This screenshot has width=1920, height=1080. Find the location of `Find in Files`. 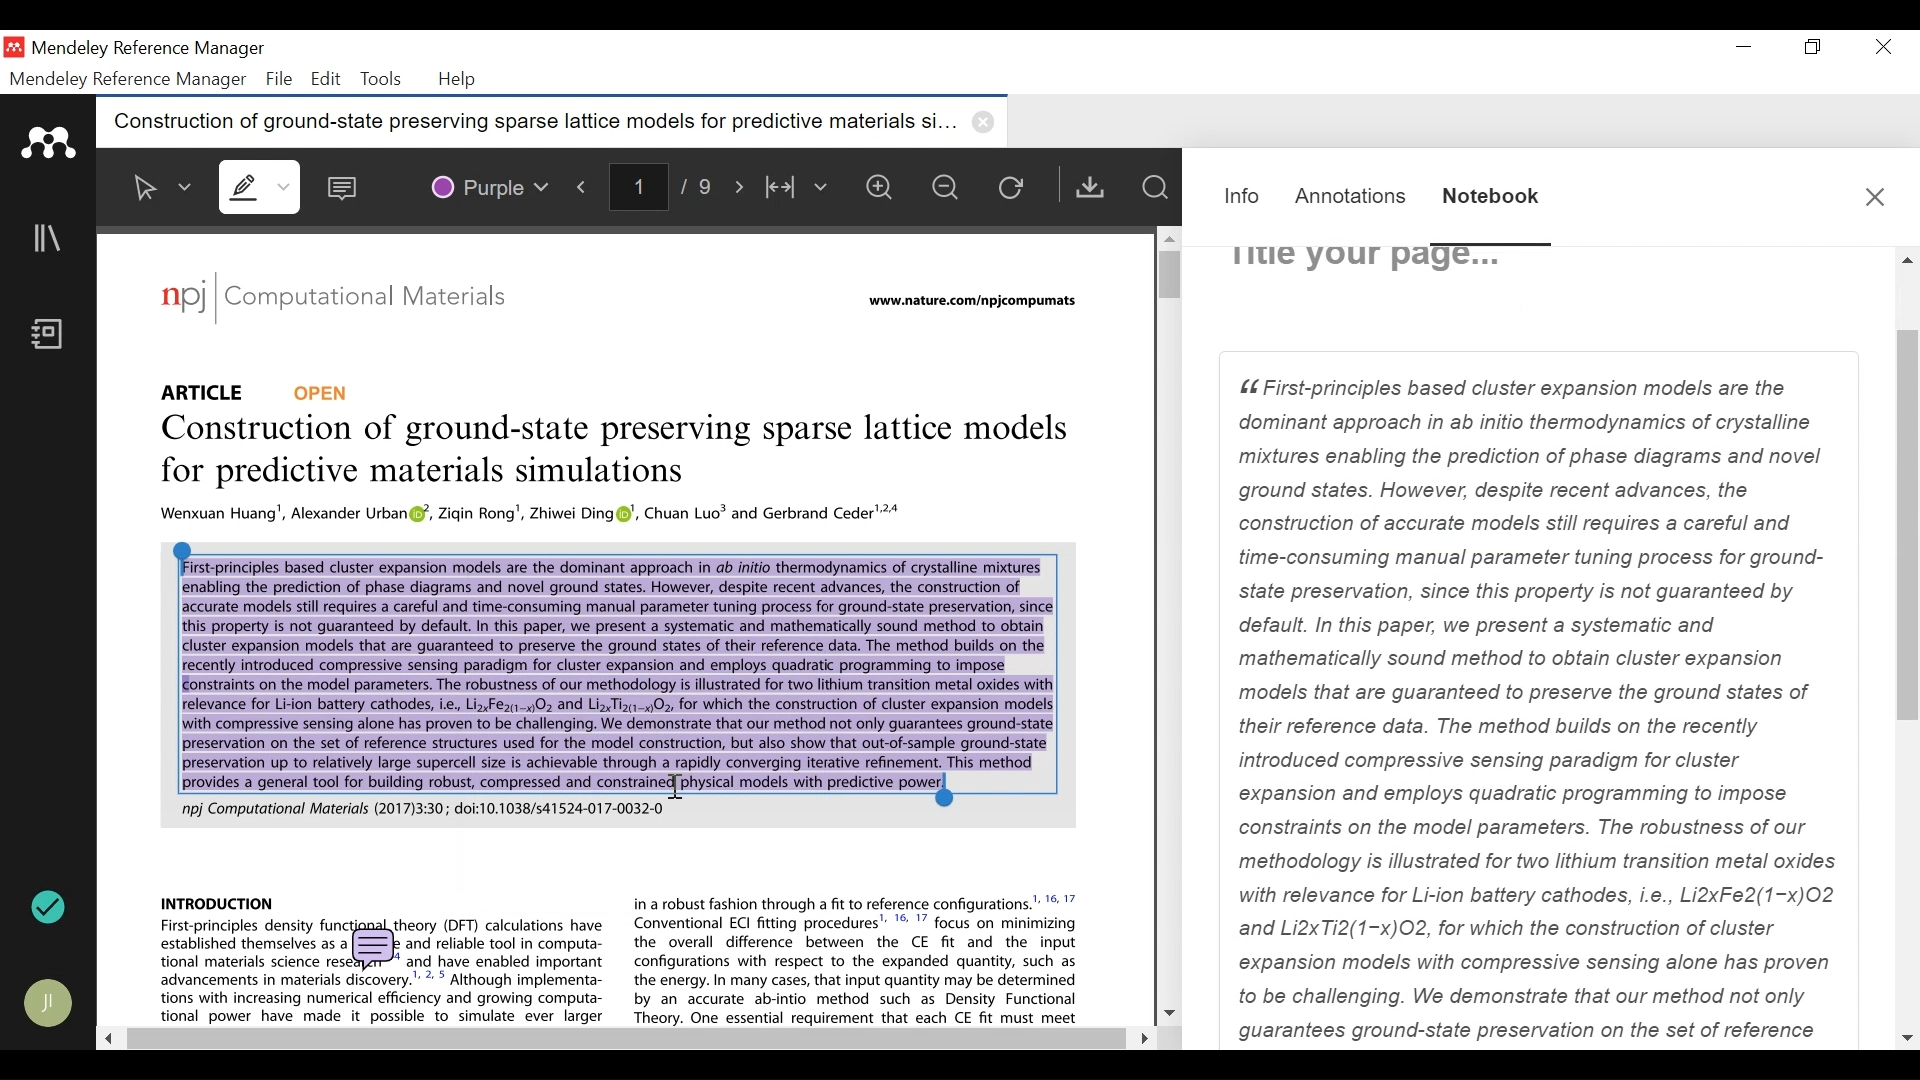

Find in Files is located at coordinates (1154, 187).